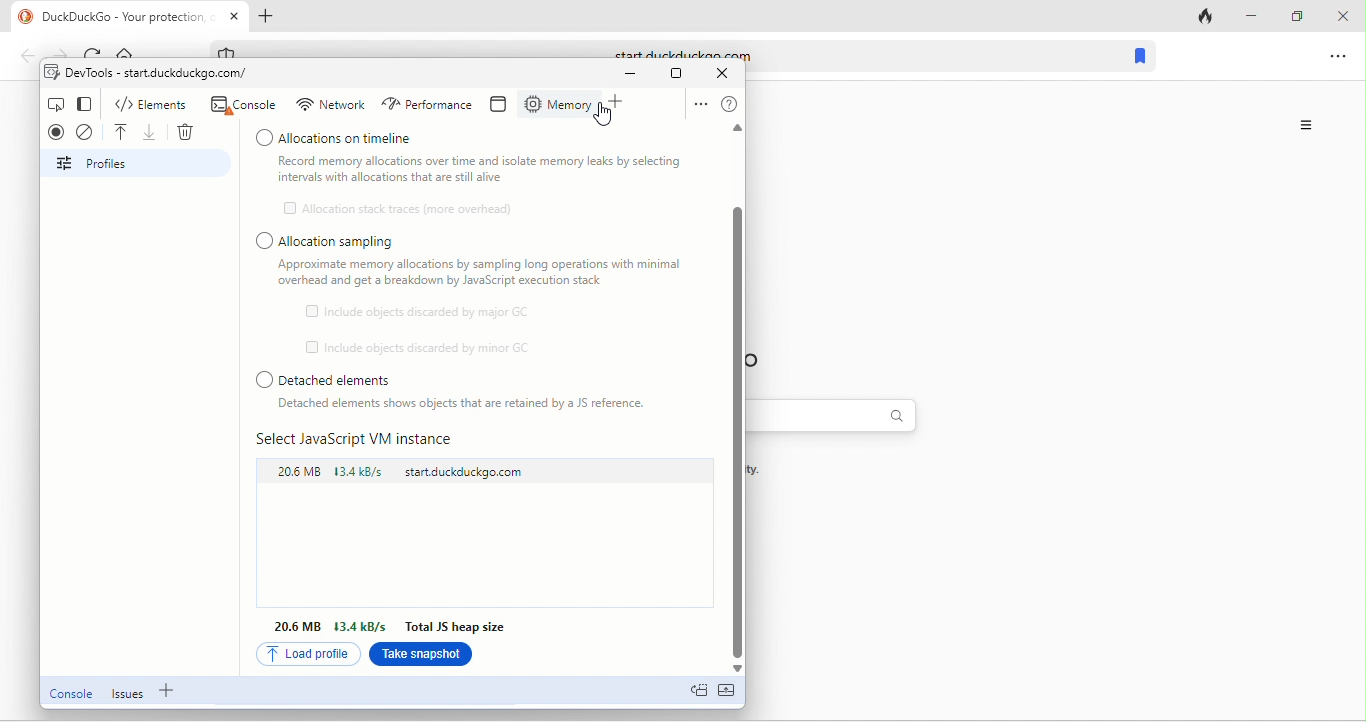 The height and width of the screenshot is (722, 1366). Describe the element at coordinates (430, 106) in the screenshot. I see `performance` at that location.